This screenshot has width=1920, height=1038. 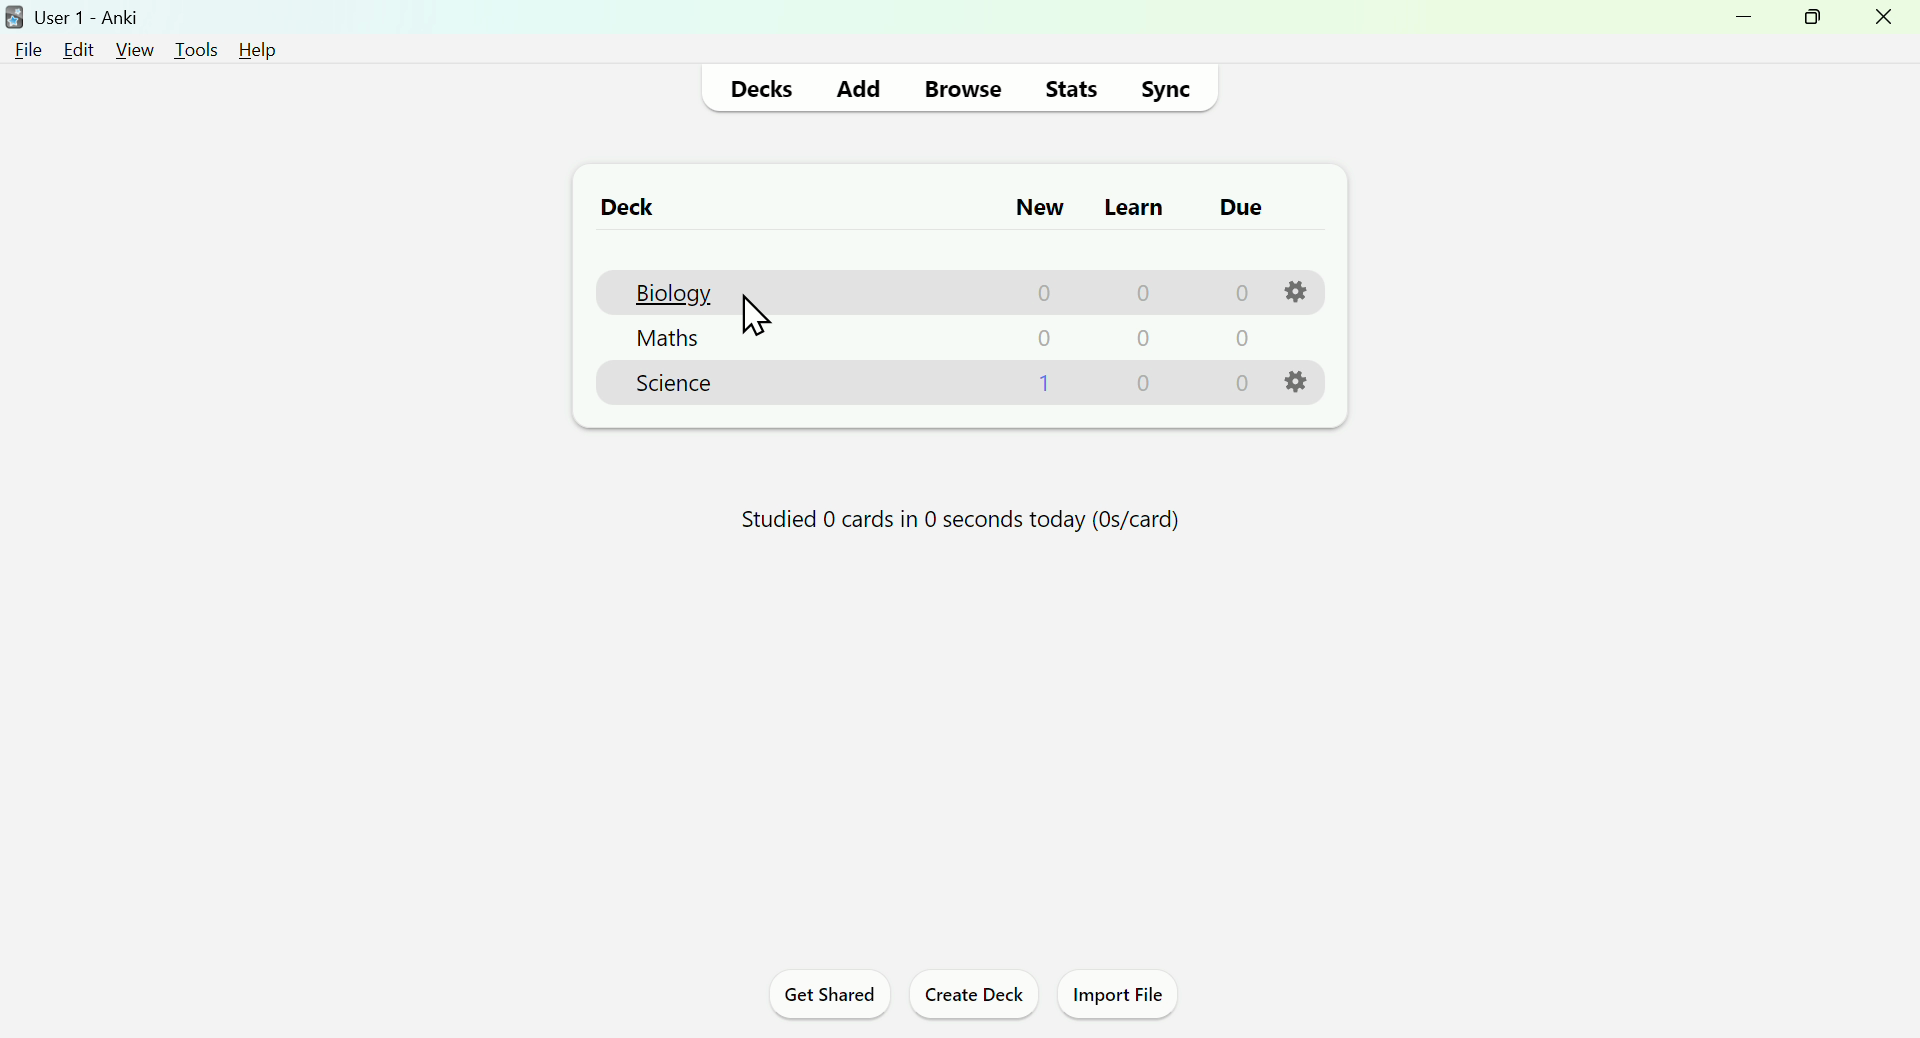 I want to click on minimize, so click(x=1747, y=21).